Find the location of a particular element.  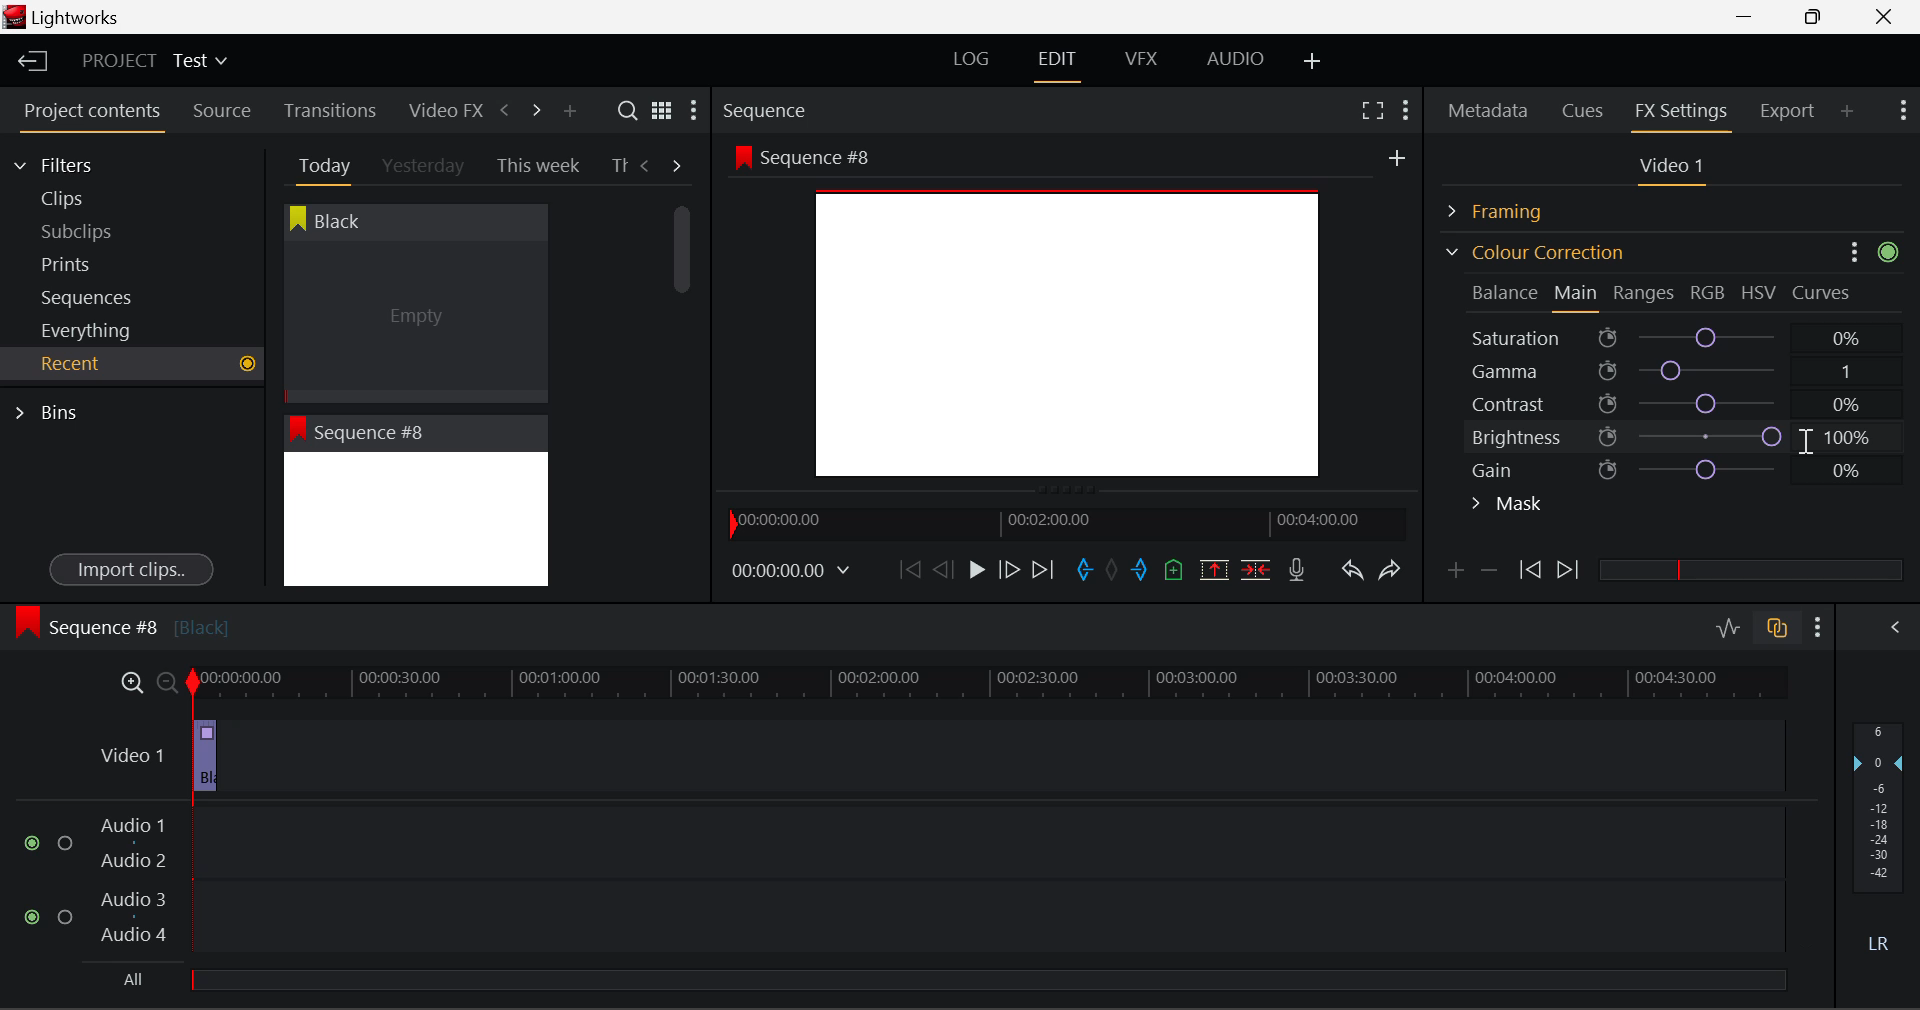

Minimize is located at coordinates (1818, 16).